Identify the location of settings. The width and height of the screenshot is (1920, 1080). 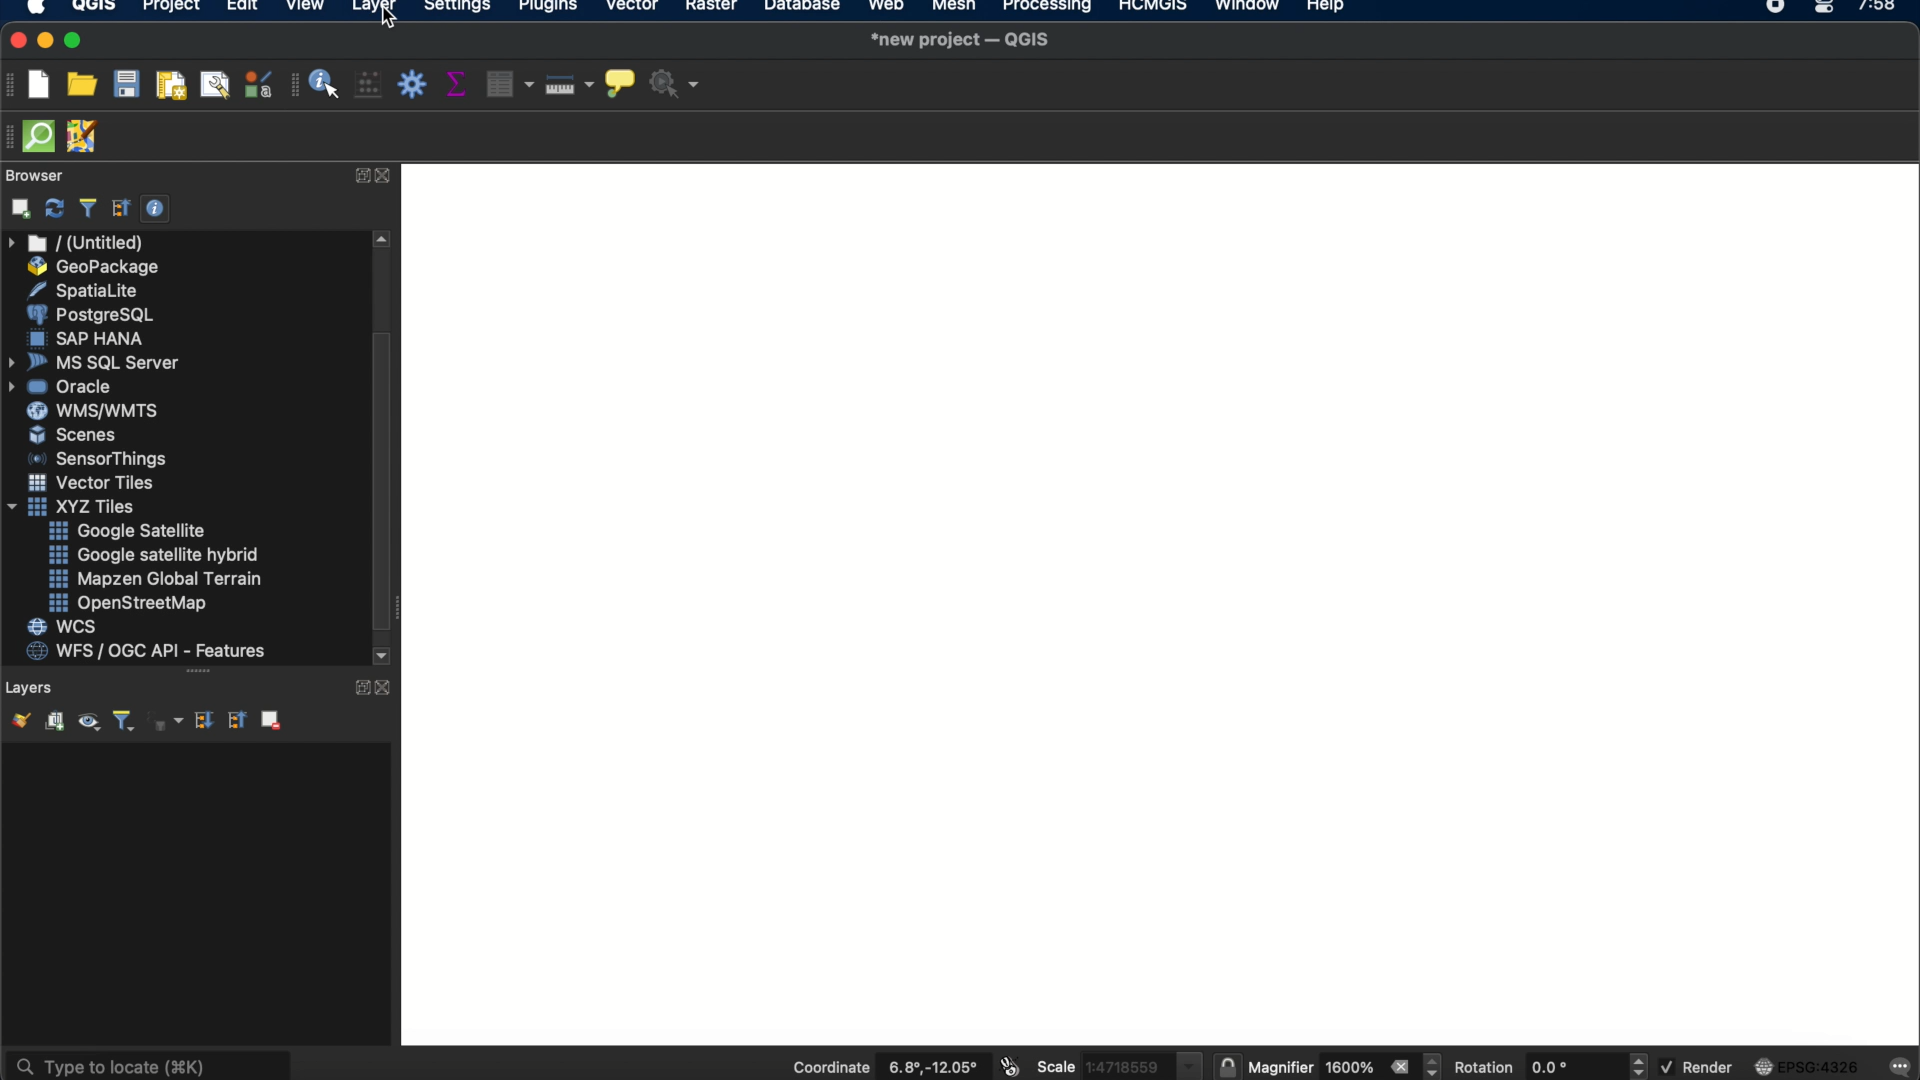
(456, 9).